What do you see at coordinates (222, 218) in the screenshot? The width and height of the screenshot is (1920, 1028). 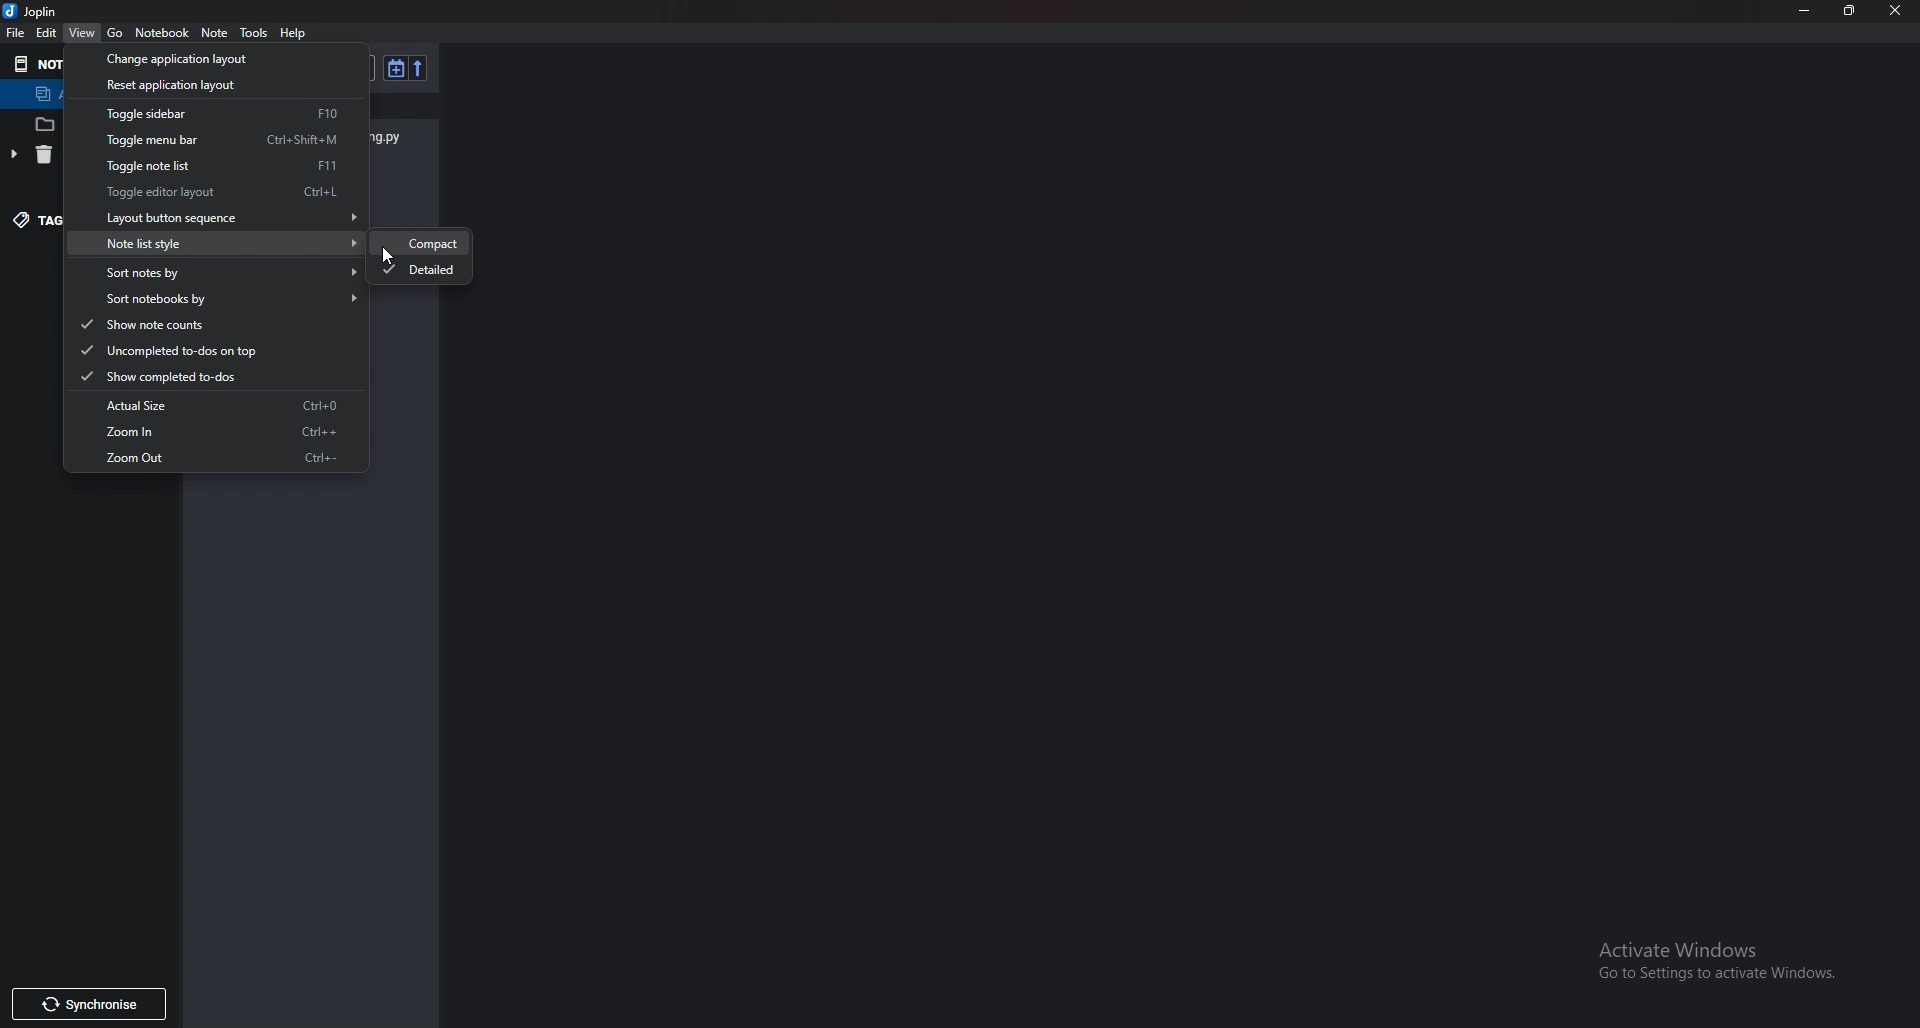 I see `Layout button sequence` at bounding box center [222, 218].